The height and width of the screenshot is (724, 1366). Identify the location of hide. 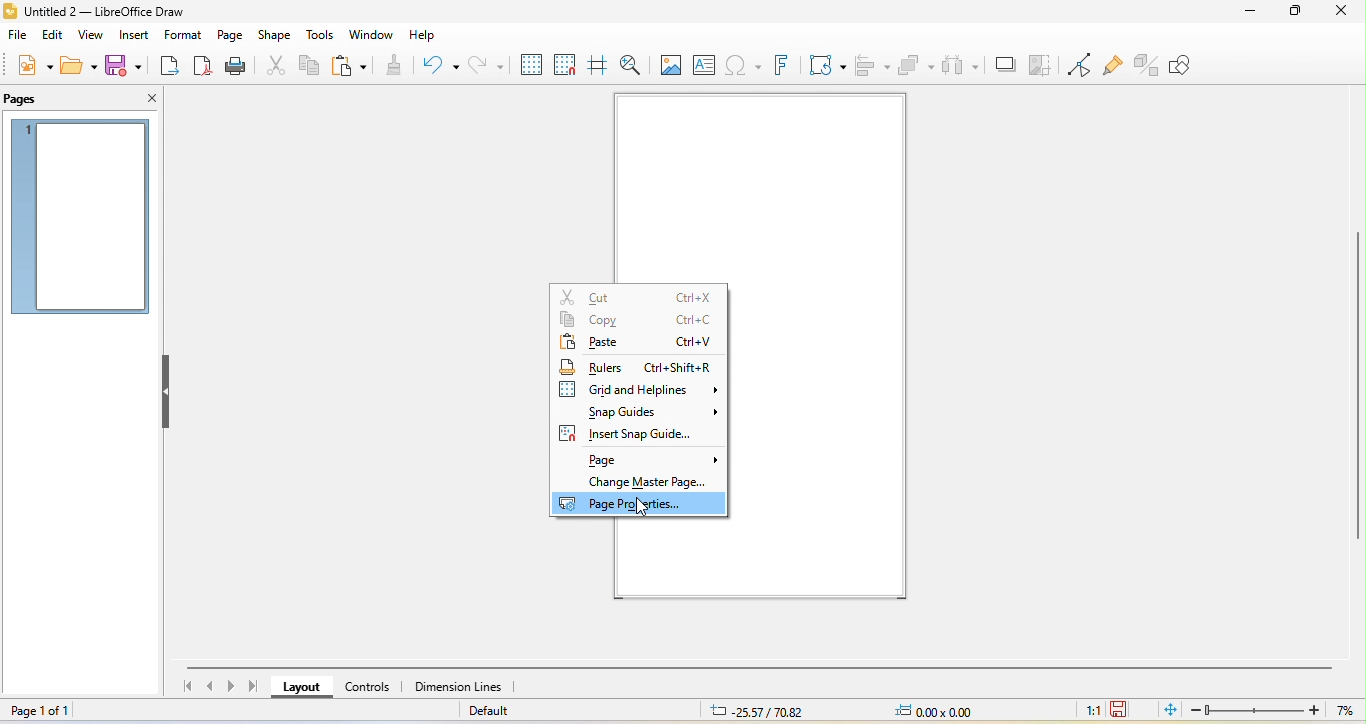
(167, 393).